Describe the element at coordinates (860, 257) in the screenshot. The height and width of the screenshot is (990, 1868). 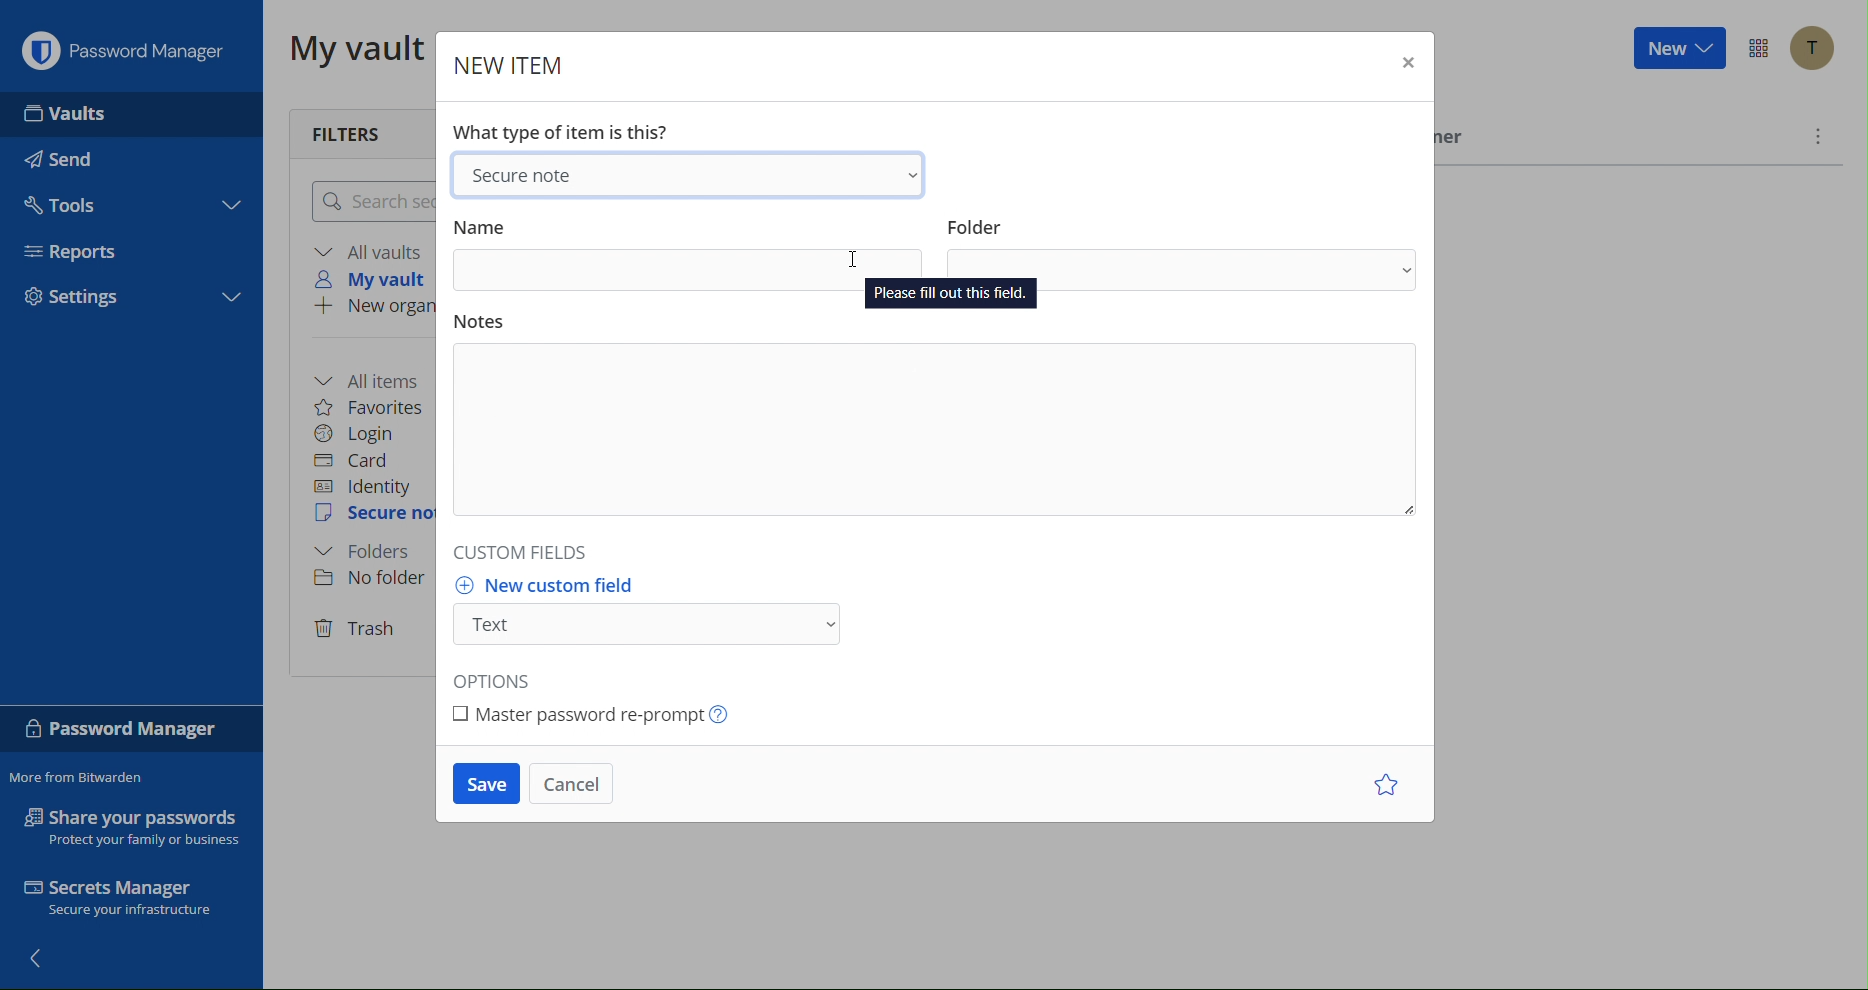
I see `Cursor` at that location.